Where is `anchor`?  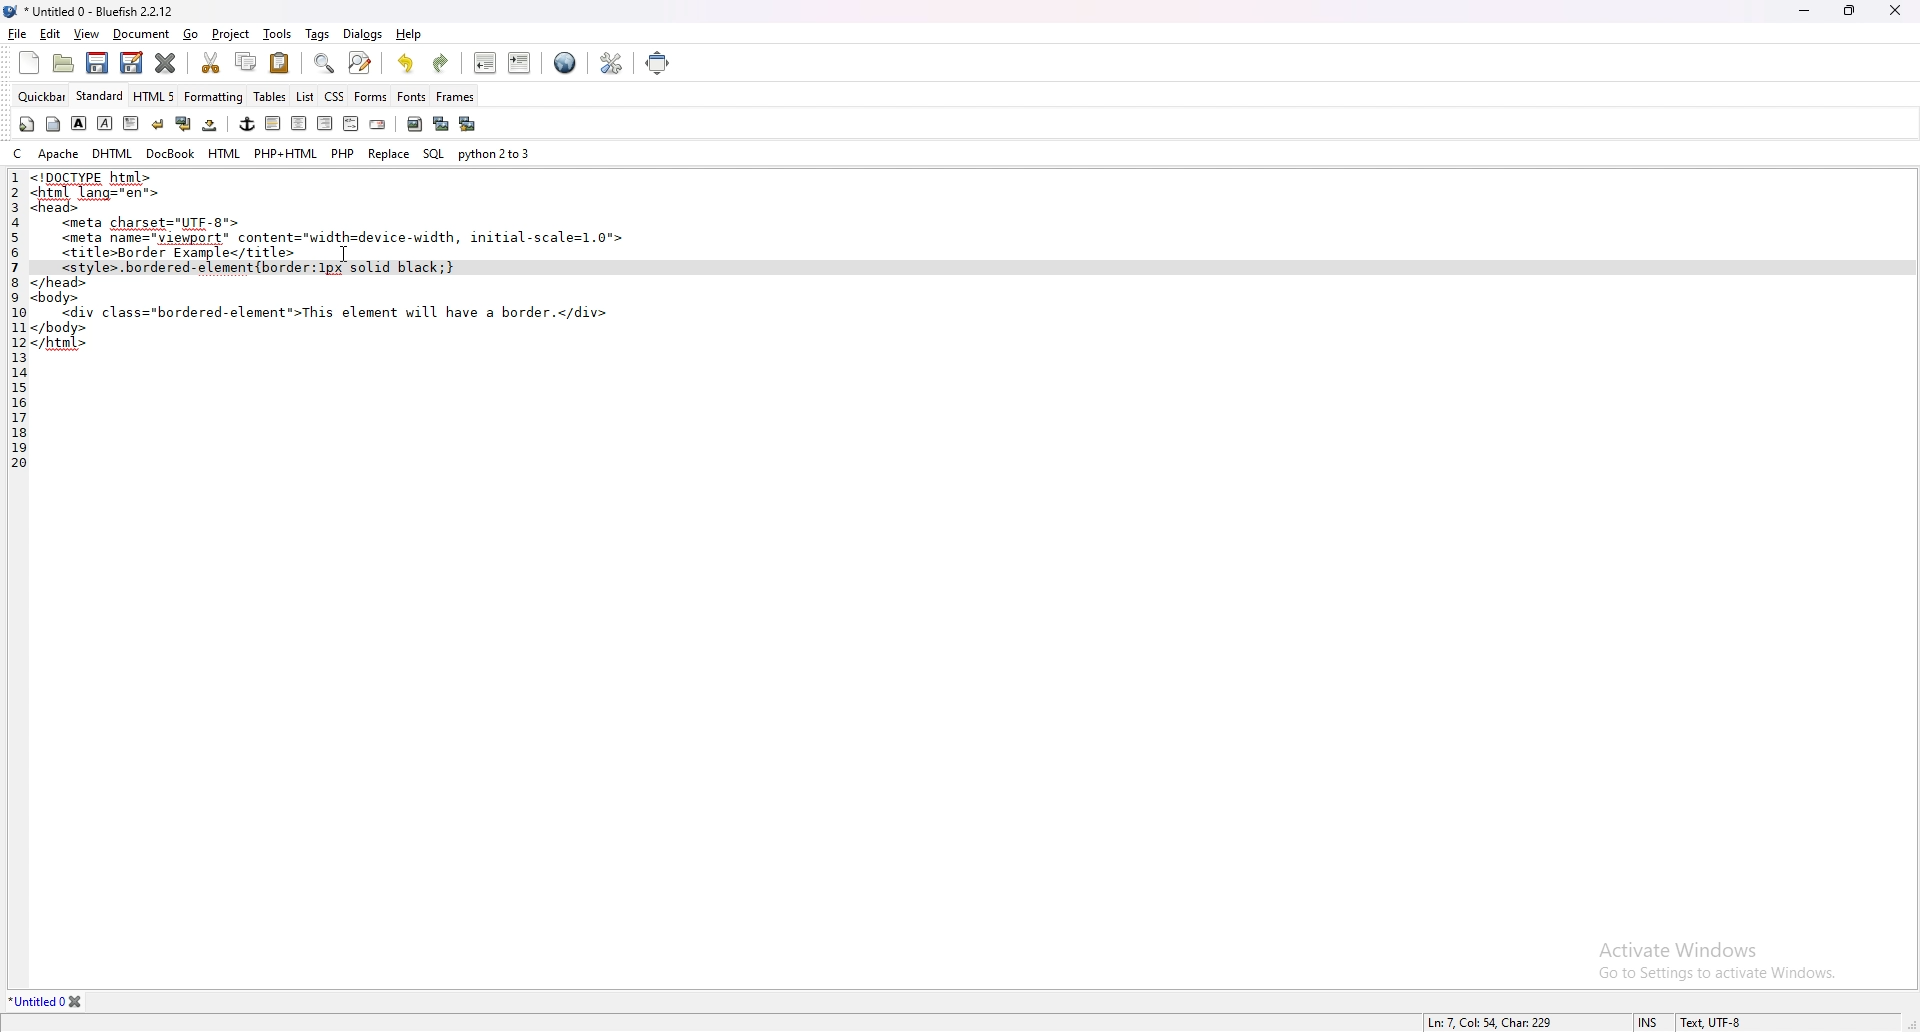 anchor is located at coordinates (247, 124).